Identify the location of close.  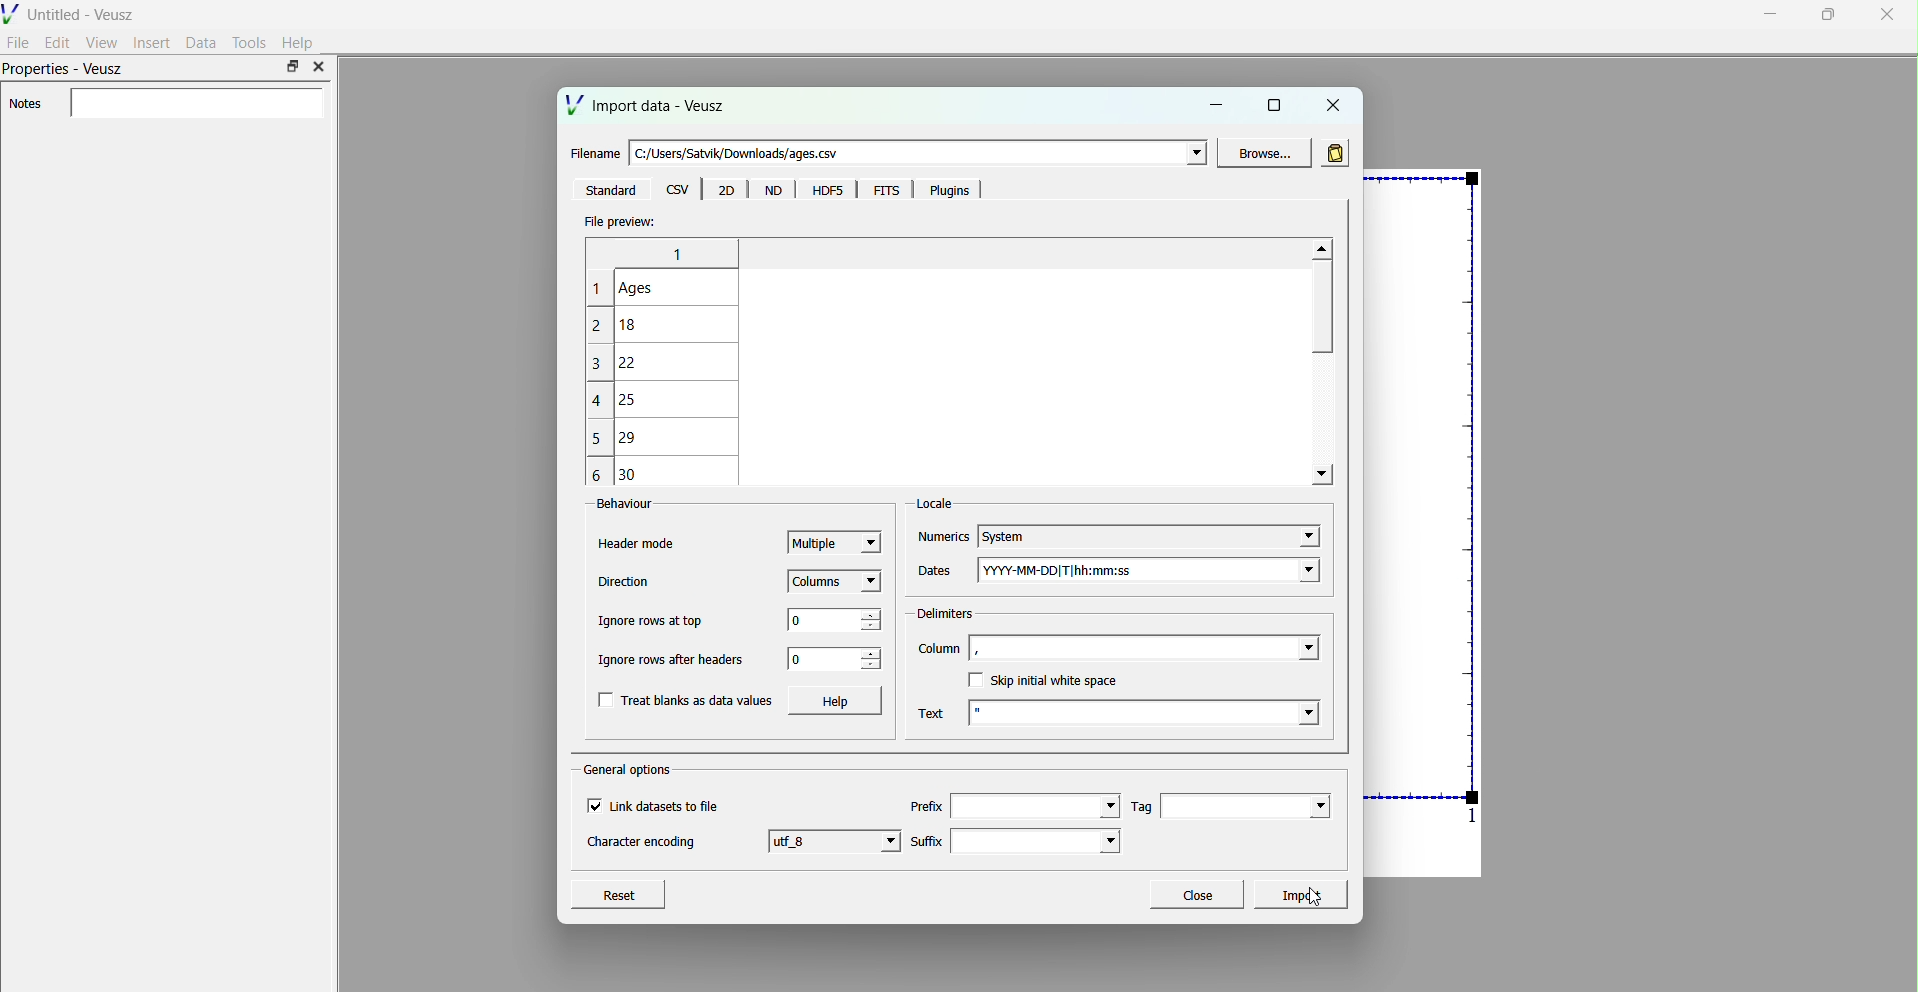
(318, 67).